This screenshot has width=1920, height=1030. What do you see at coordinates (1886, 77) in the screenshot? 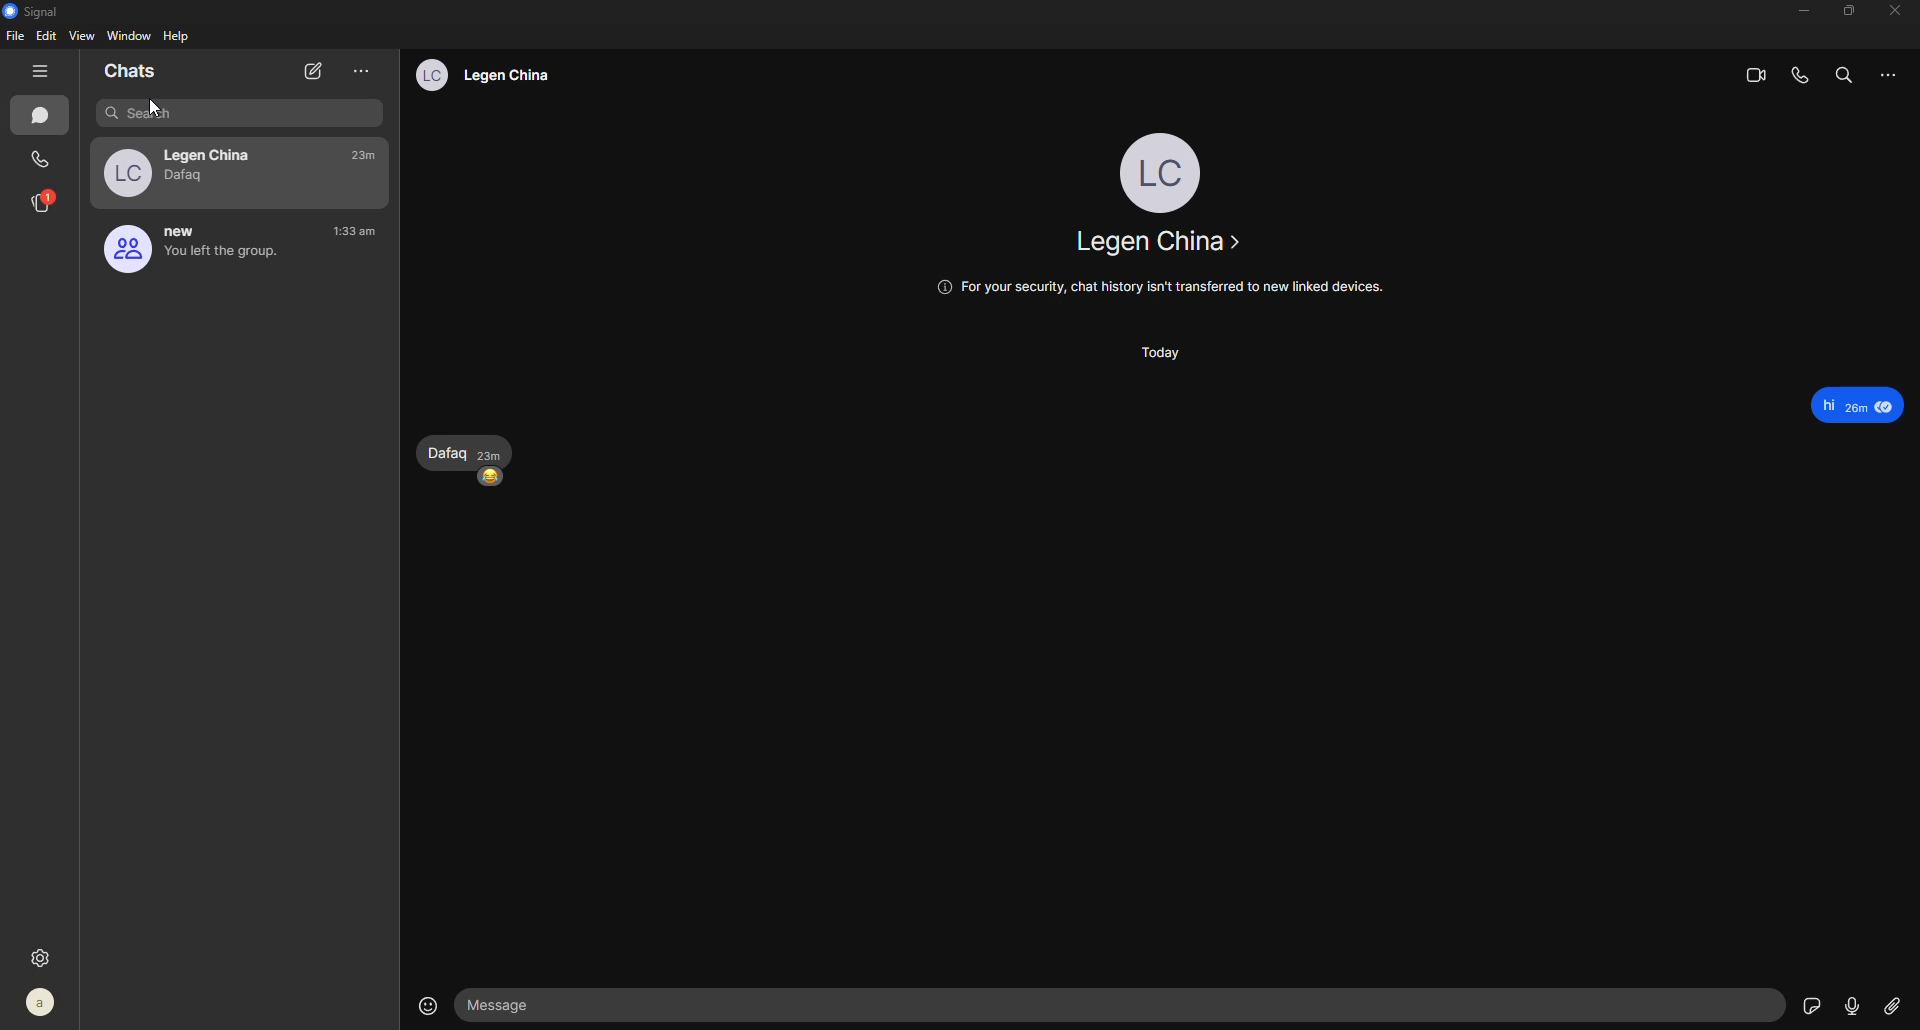
I see `more` at bounding box center [1886, 77].